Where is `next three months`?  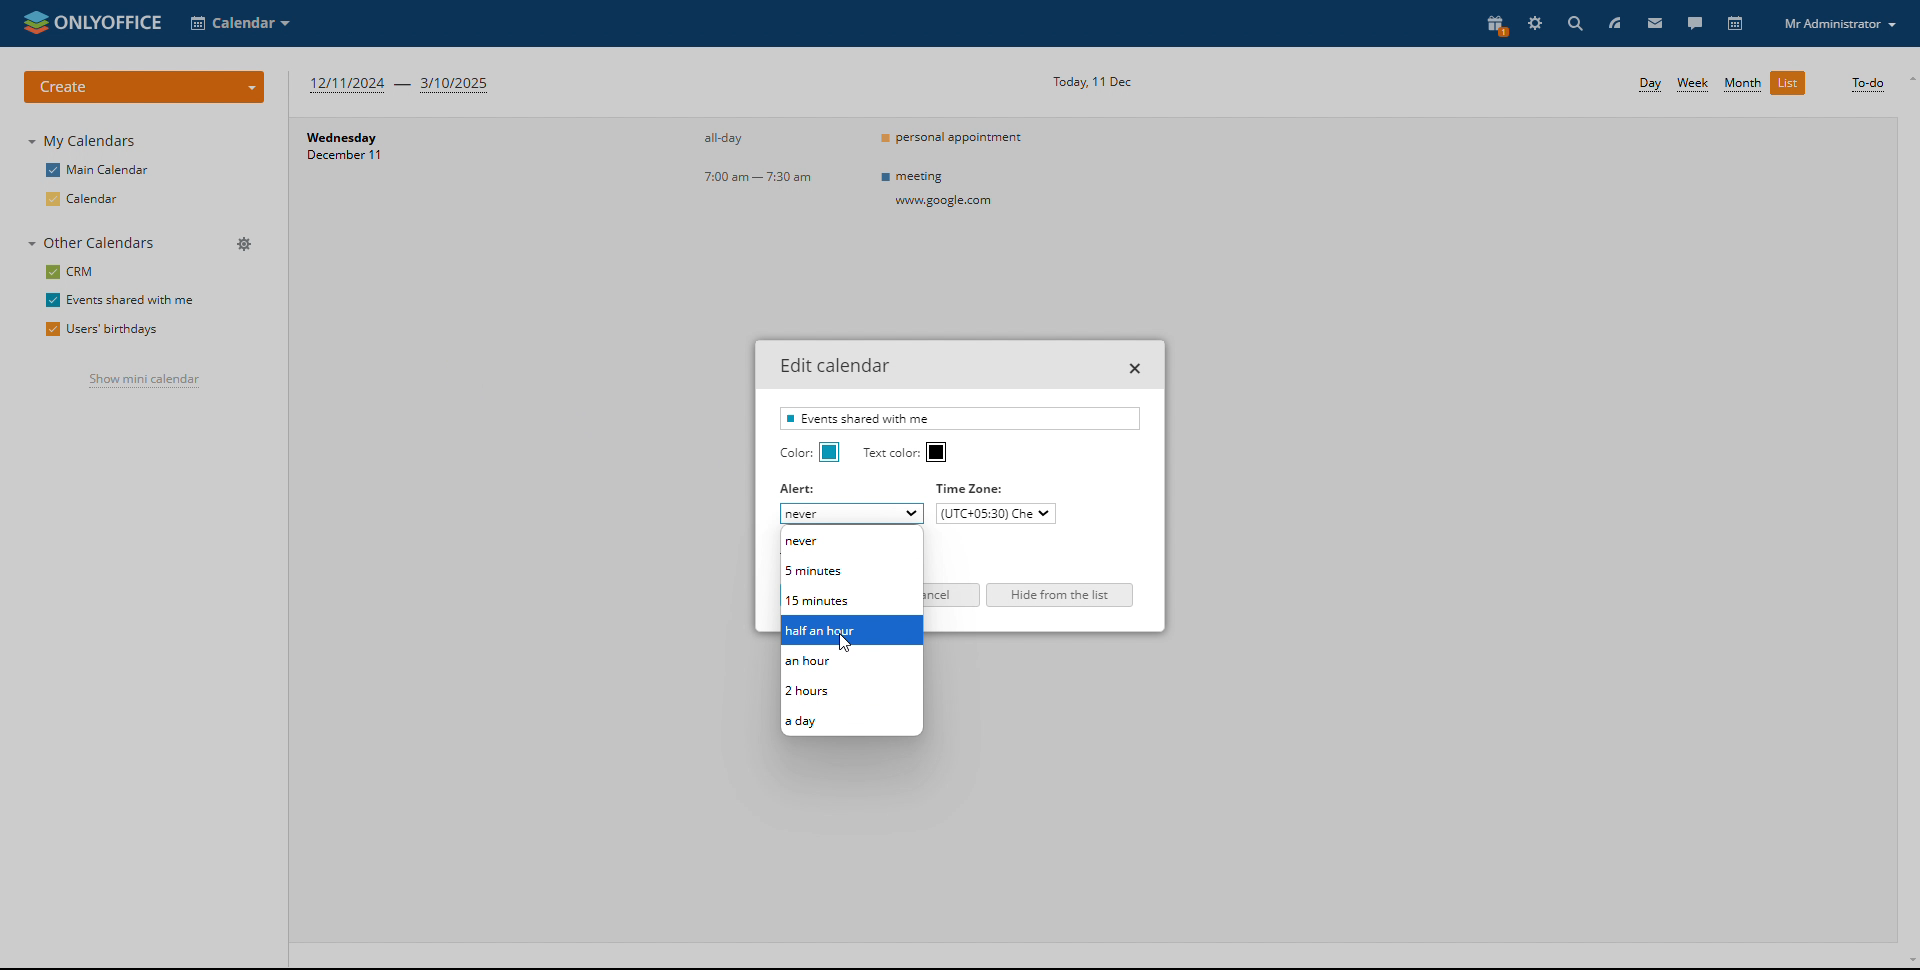 next three months is located at coordinates (402, 86).